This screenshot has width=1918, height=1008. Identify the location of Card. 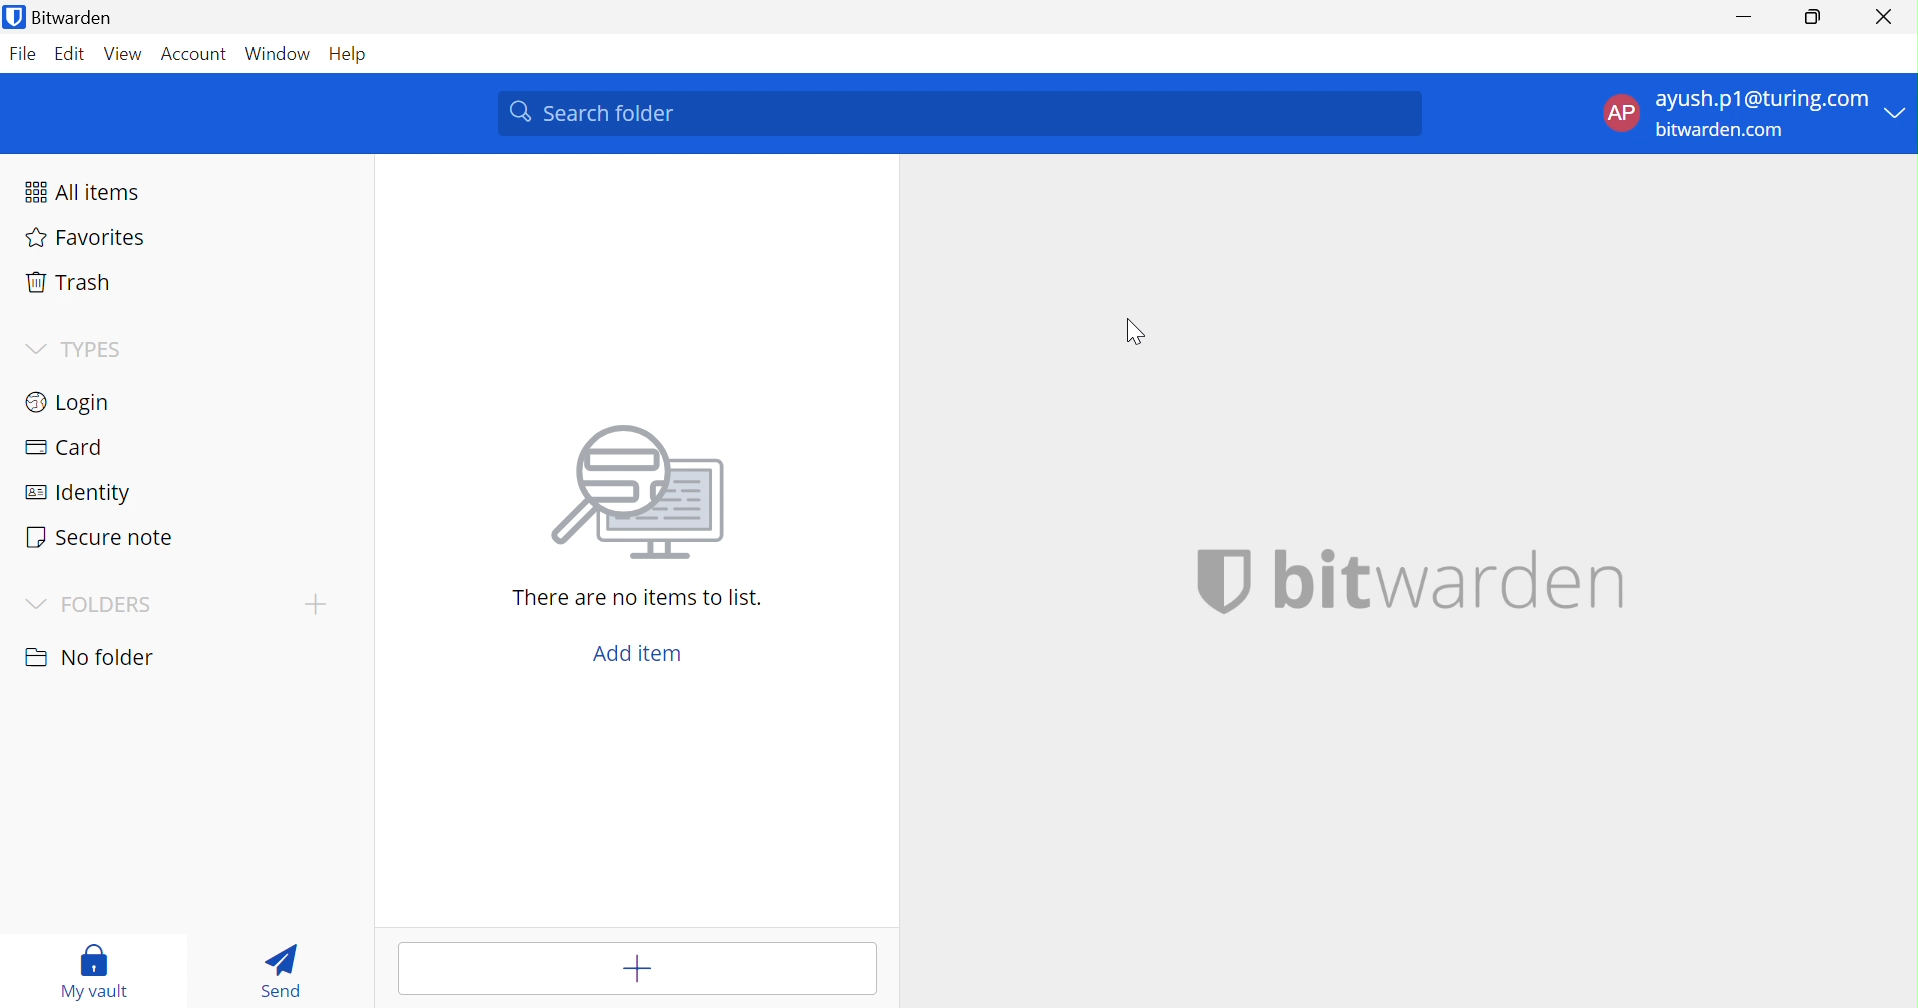
(63, 449).